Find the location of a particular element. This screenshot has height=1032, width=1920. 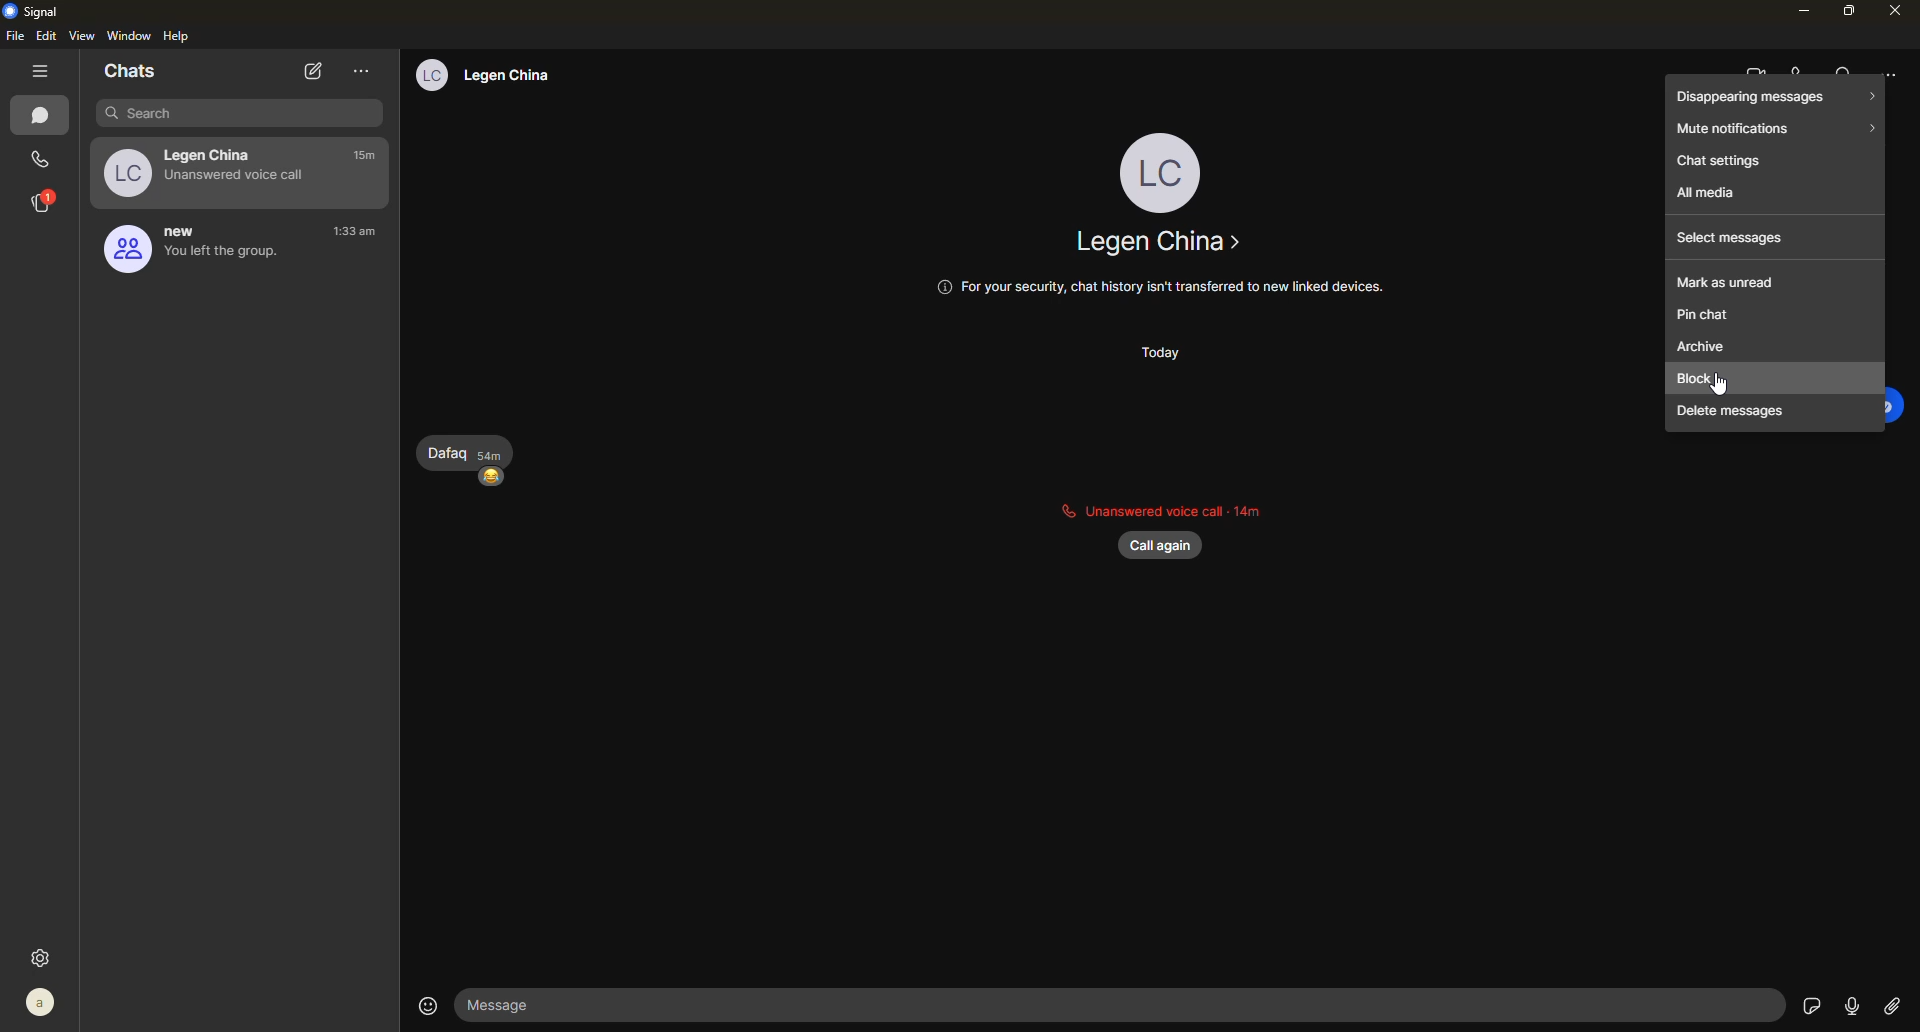

chats is located at coordinates (135, 70).